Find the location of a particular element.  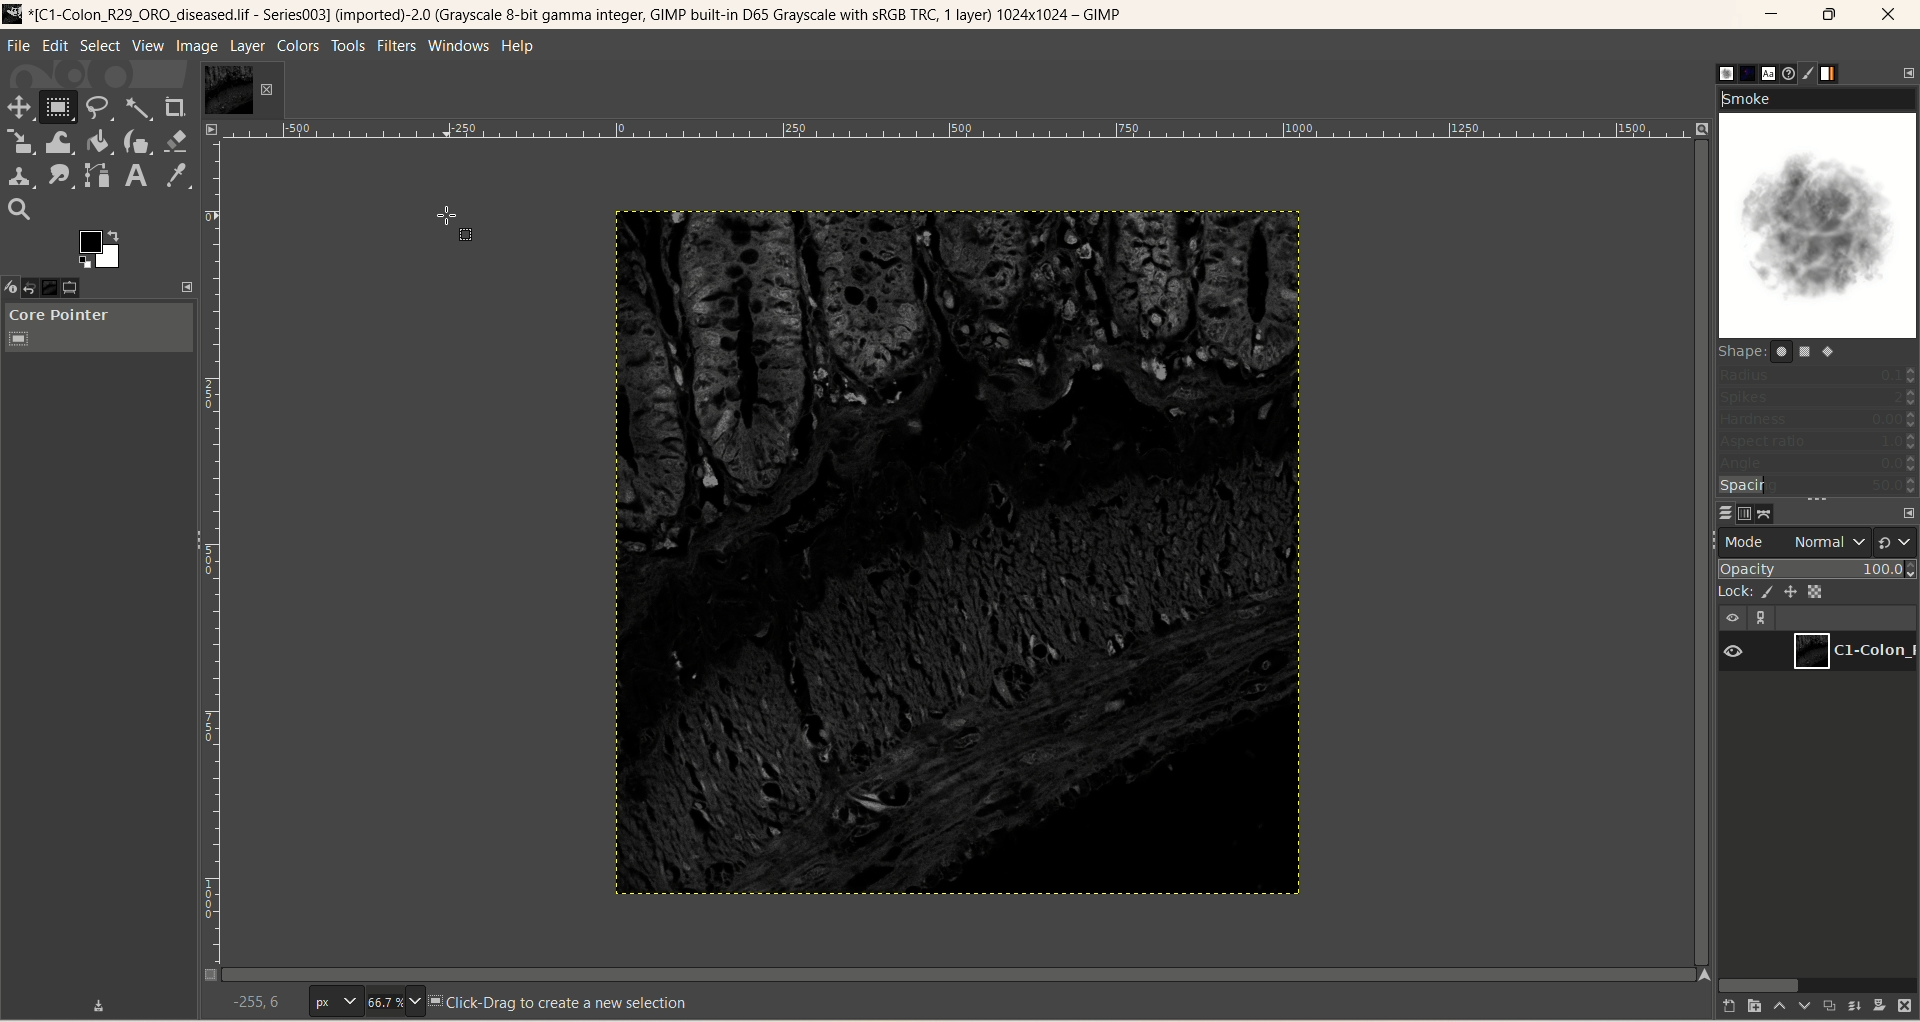

zoom factor is located at coordinates (397, 1002).